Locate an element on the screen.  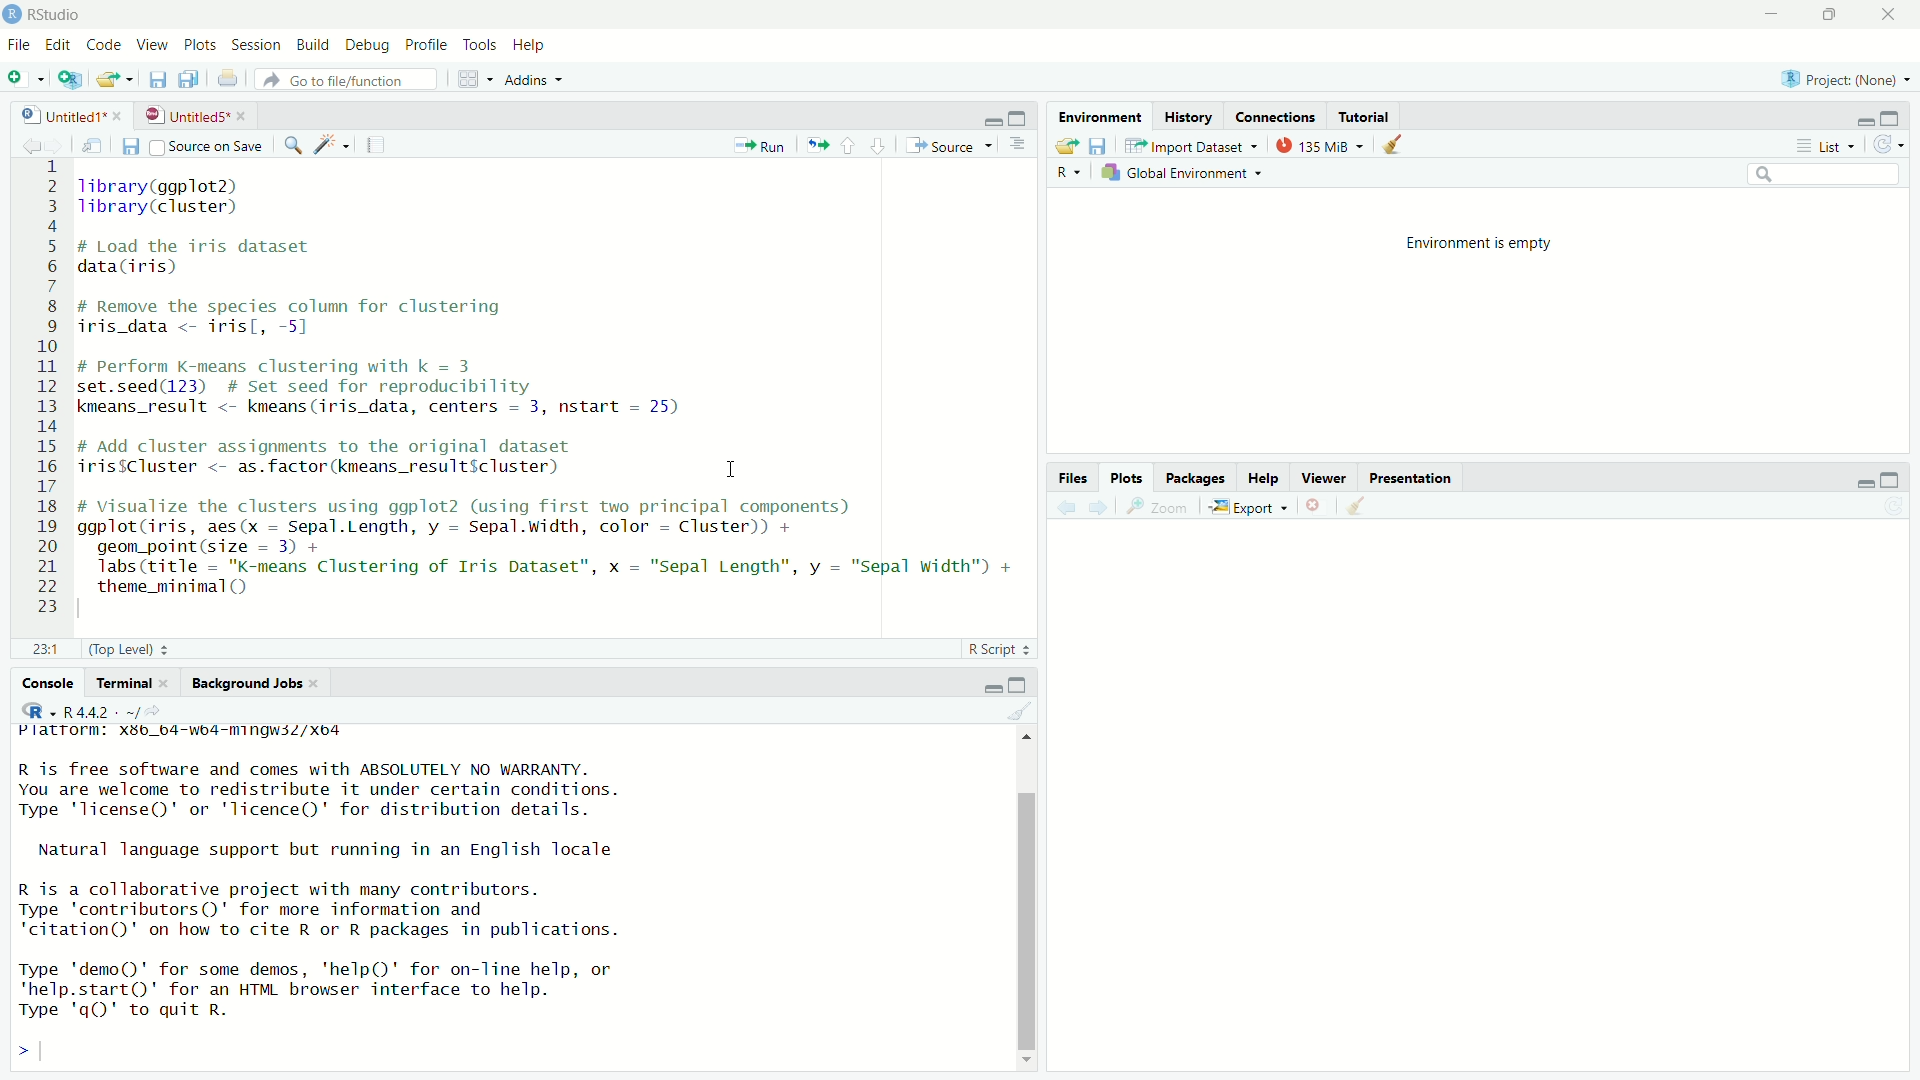
go to next section/chunk is located at coordinates (880, 147).